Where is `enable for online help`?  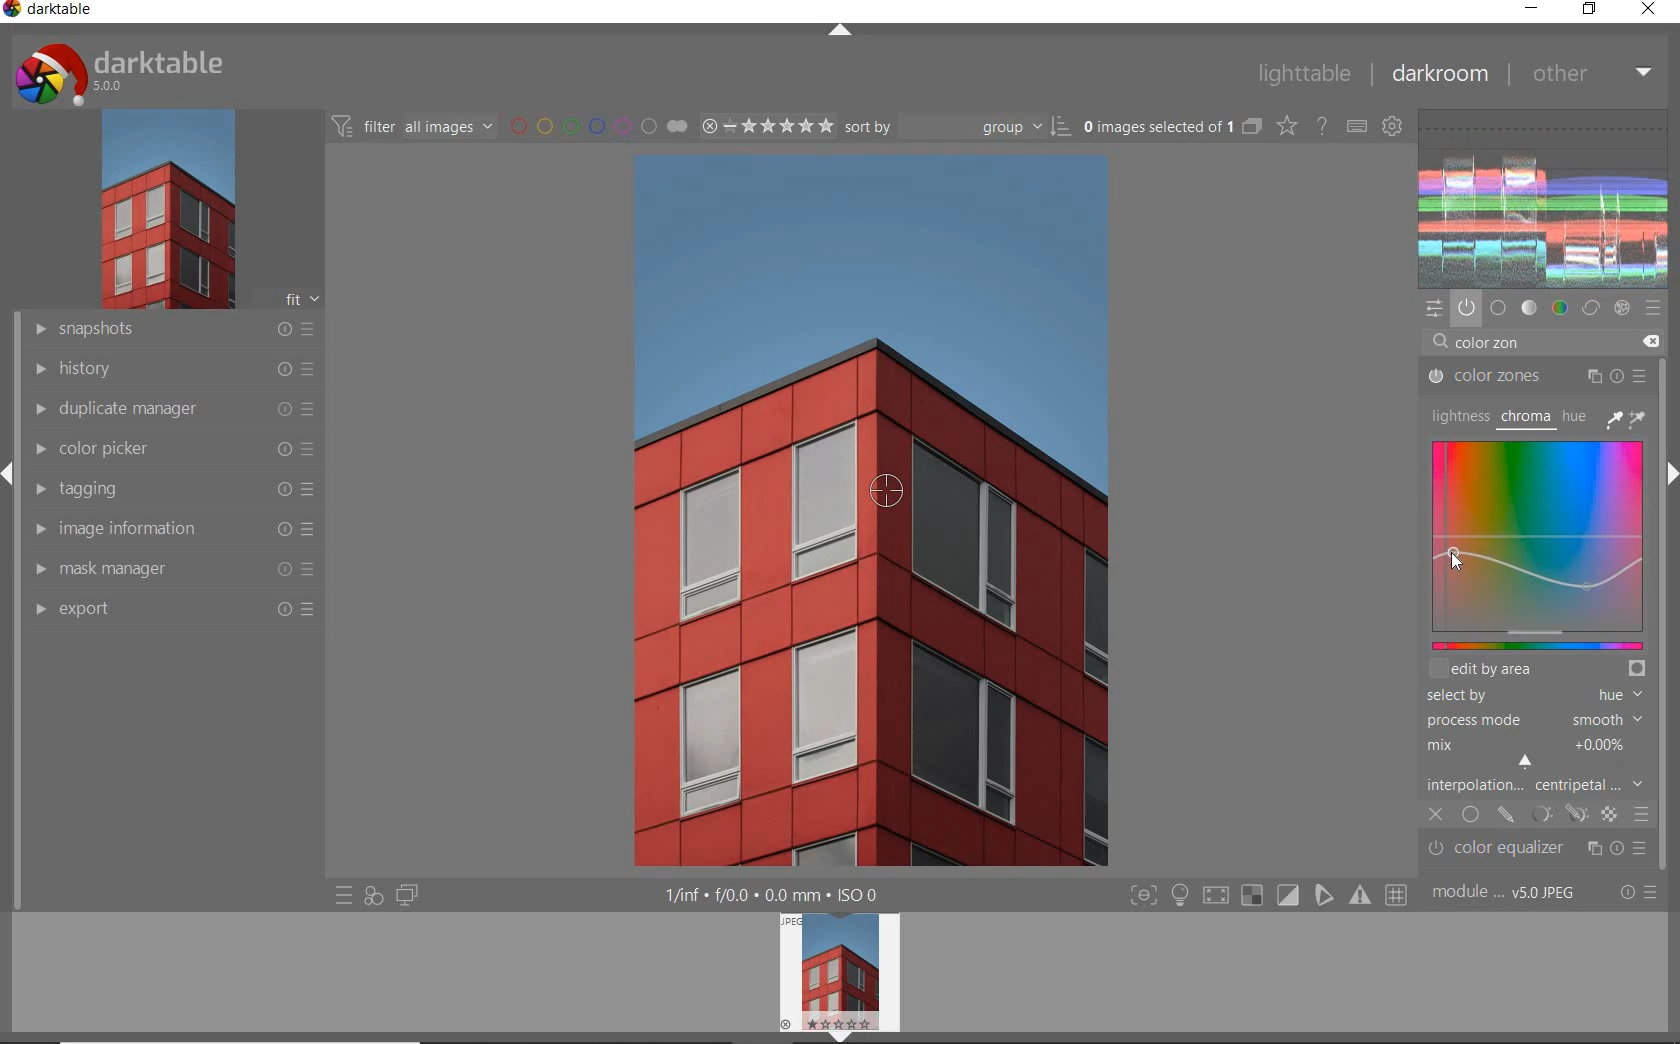
enable for online help is located at coordinates (1323, 125).